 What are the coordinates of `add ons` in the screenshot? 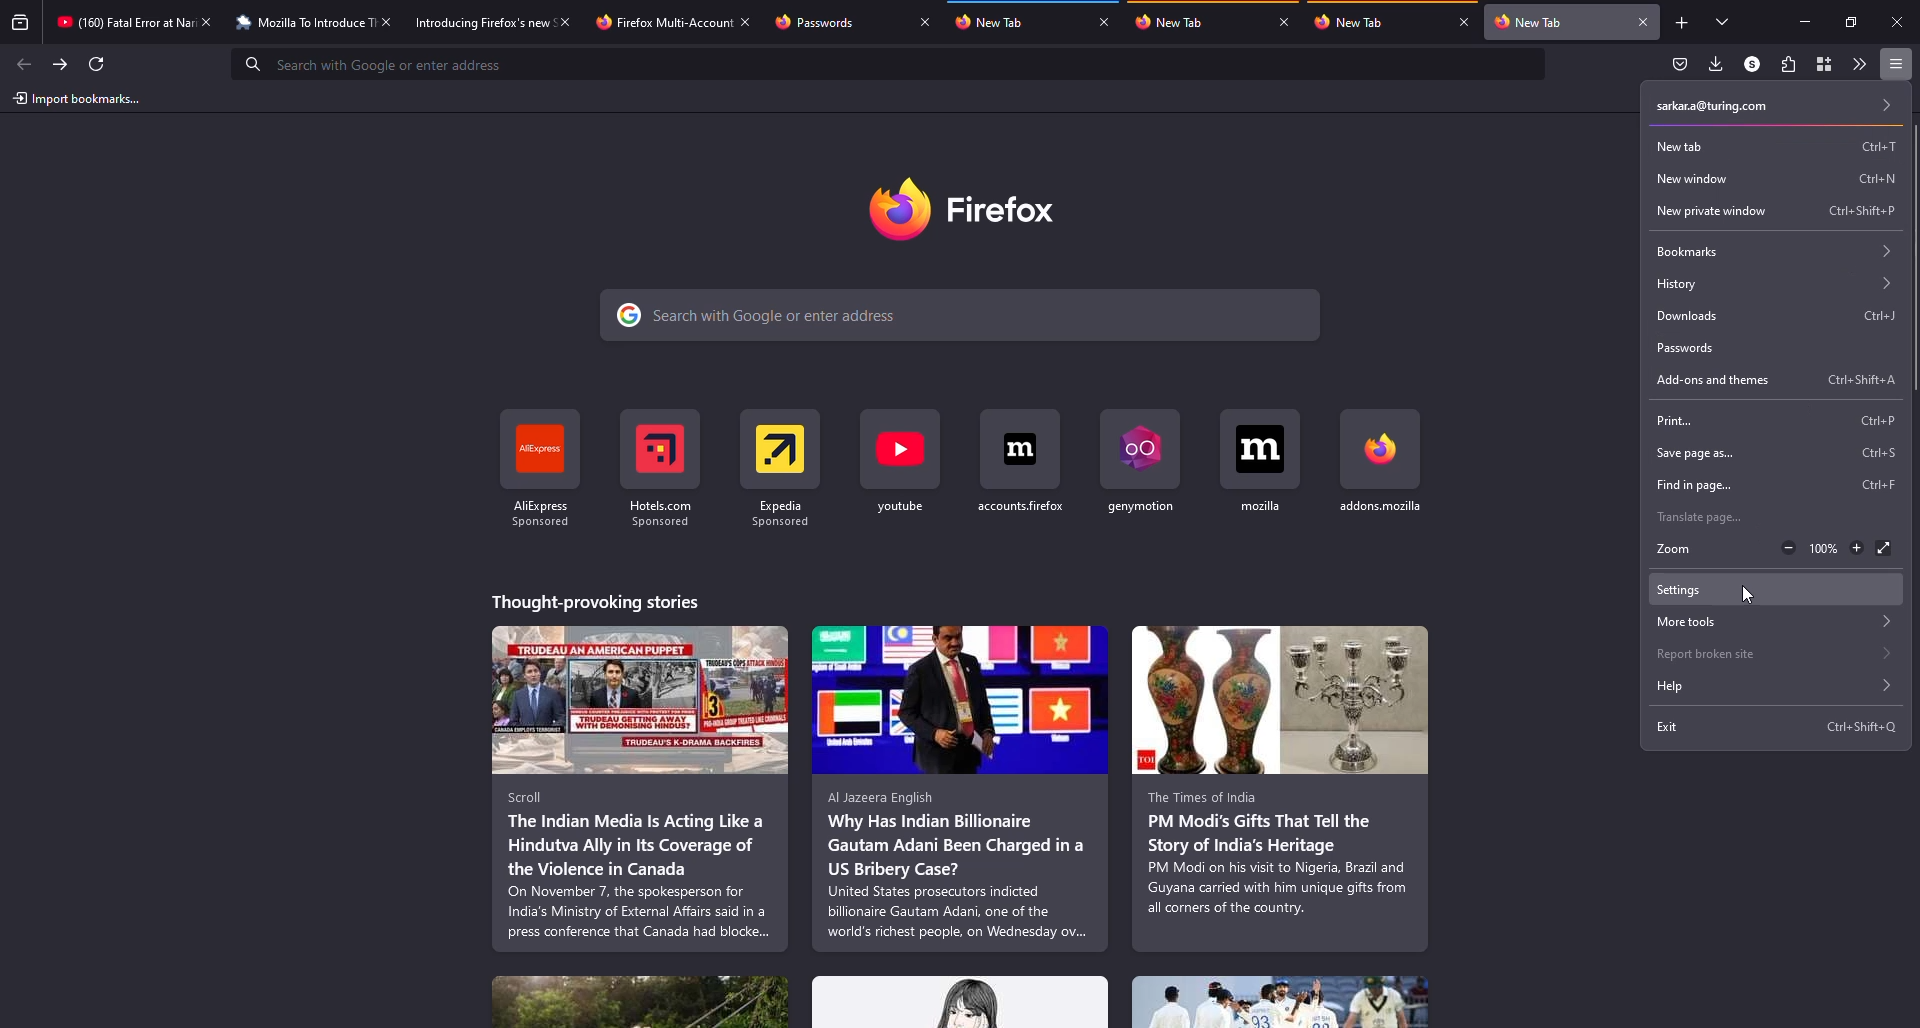 It's located at (1777, 381).